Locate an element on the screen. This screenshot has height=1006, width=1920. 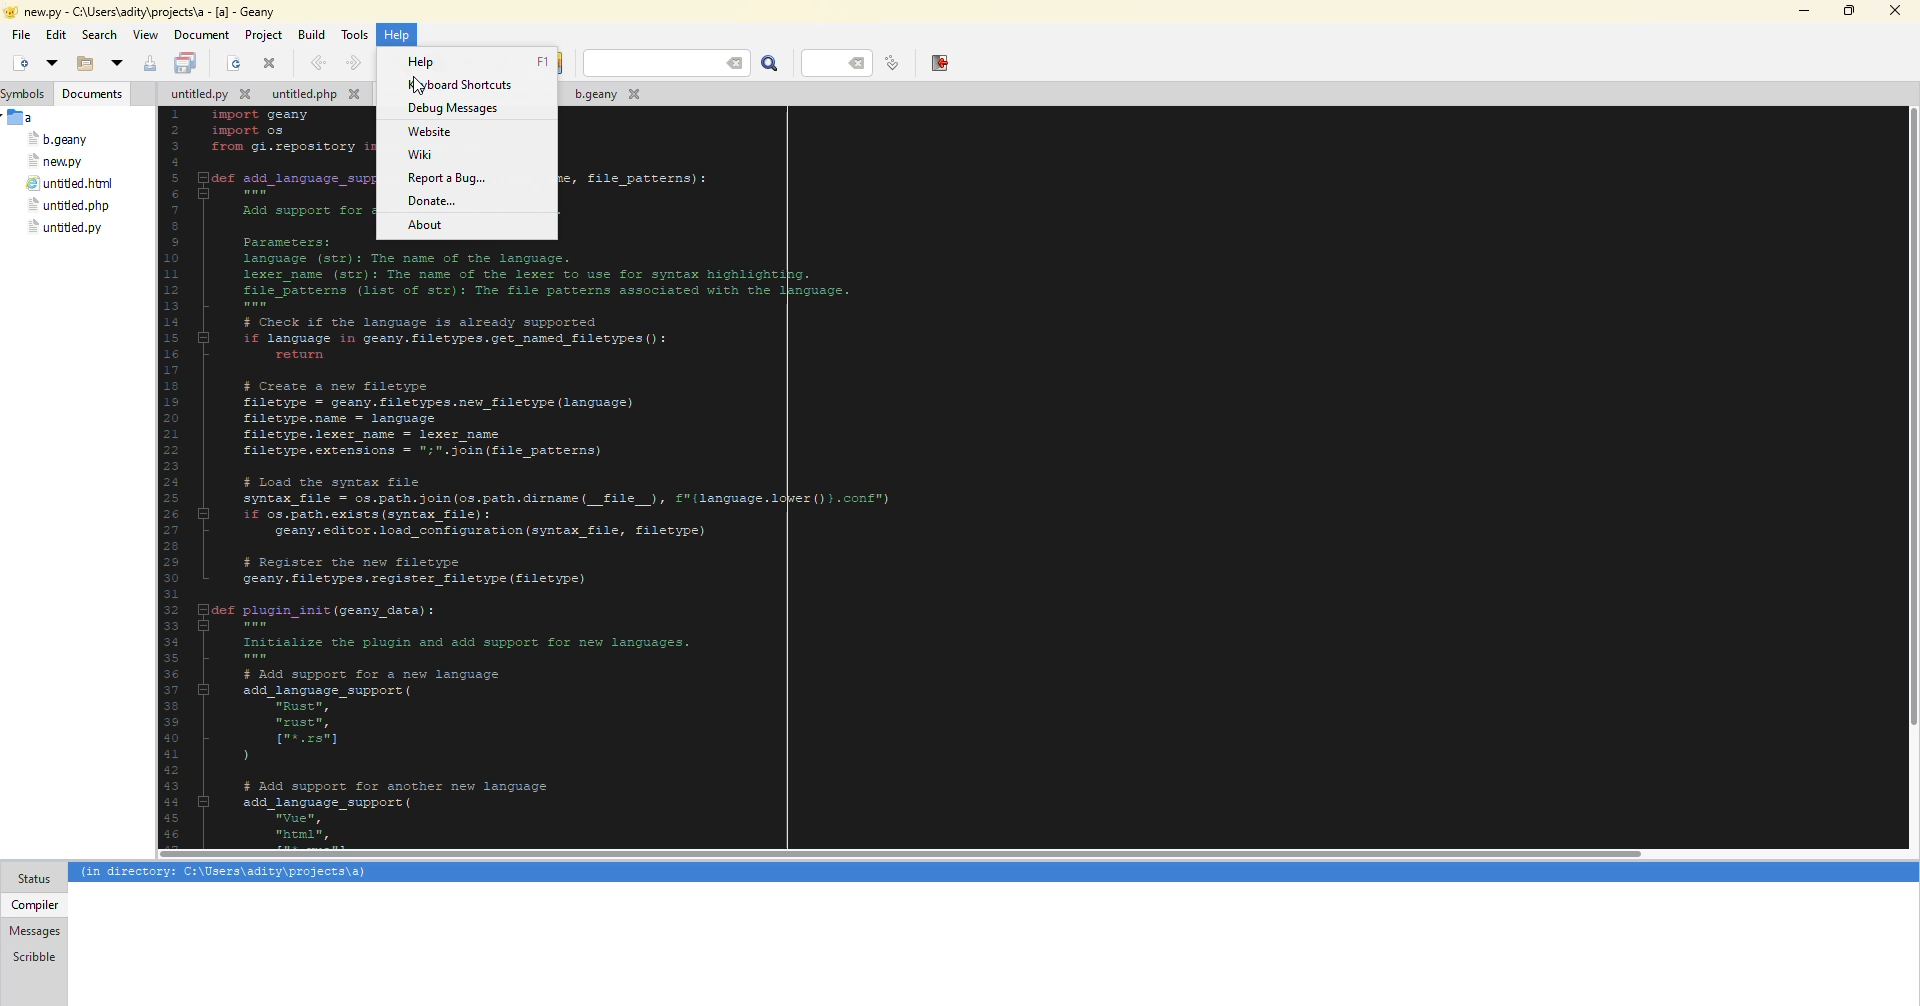
open is located at coordinates (234, 65).